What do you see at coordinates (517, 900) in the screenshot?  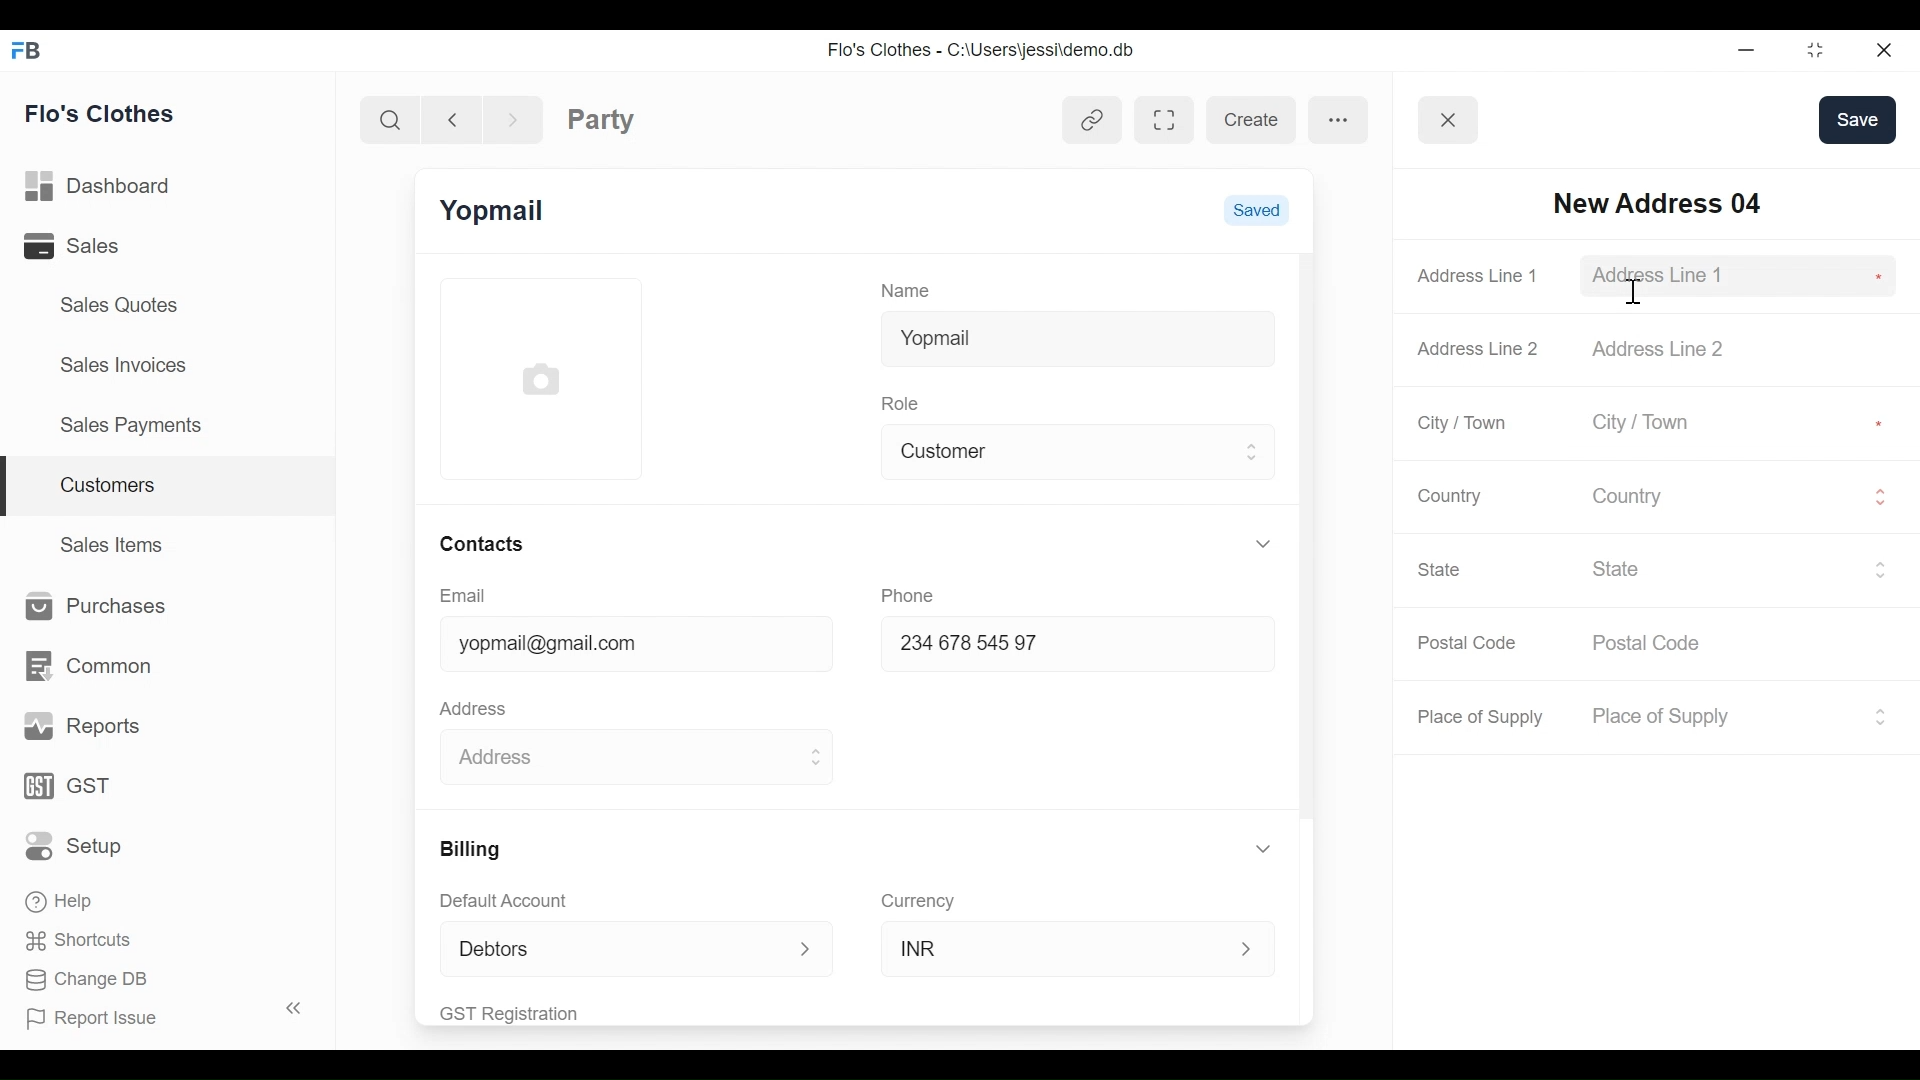 I see `Default Account` at bounding box center [517, 900].